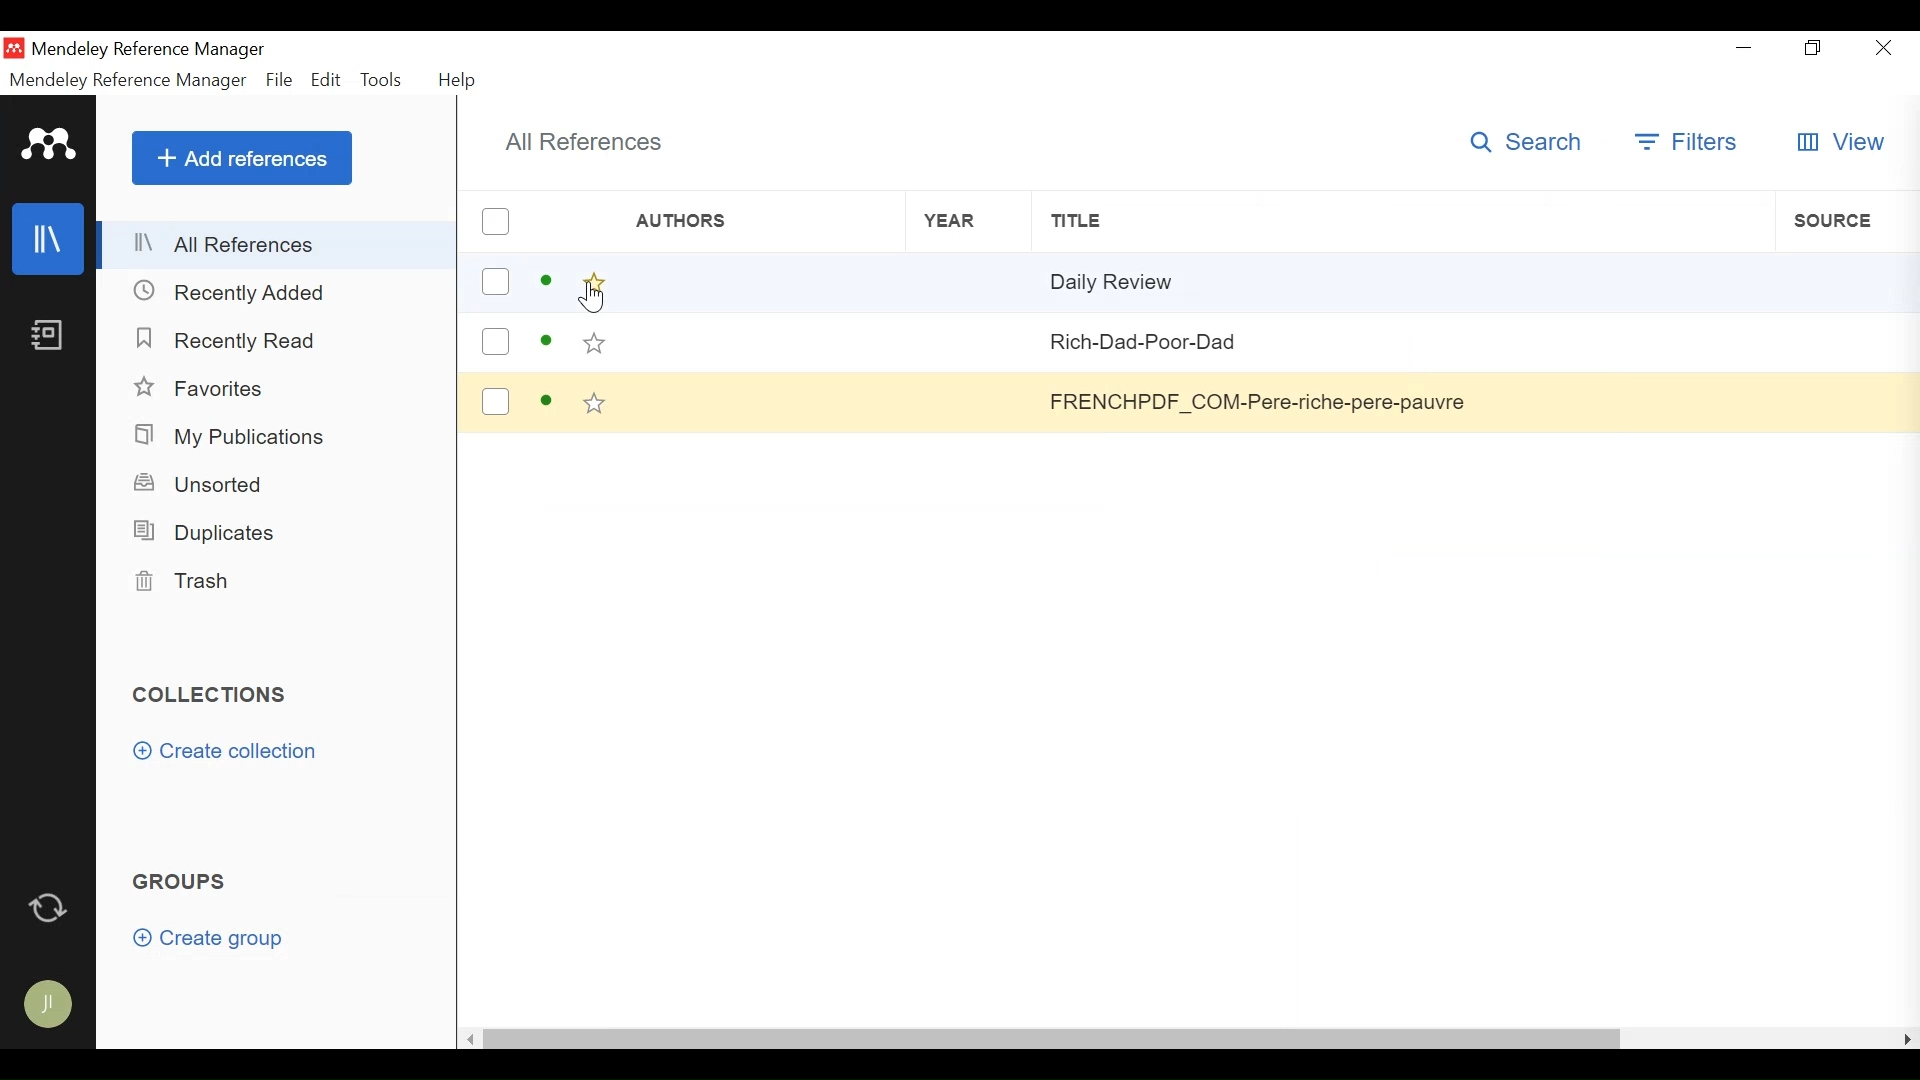 This screenshot has width=1920, height=1080. What do you see at coordinates (1845, 221) in the screenshot?
I see `Source` at bounding box center [1845, 221].